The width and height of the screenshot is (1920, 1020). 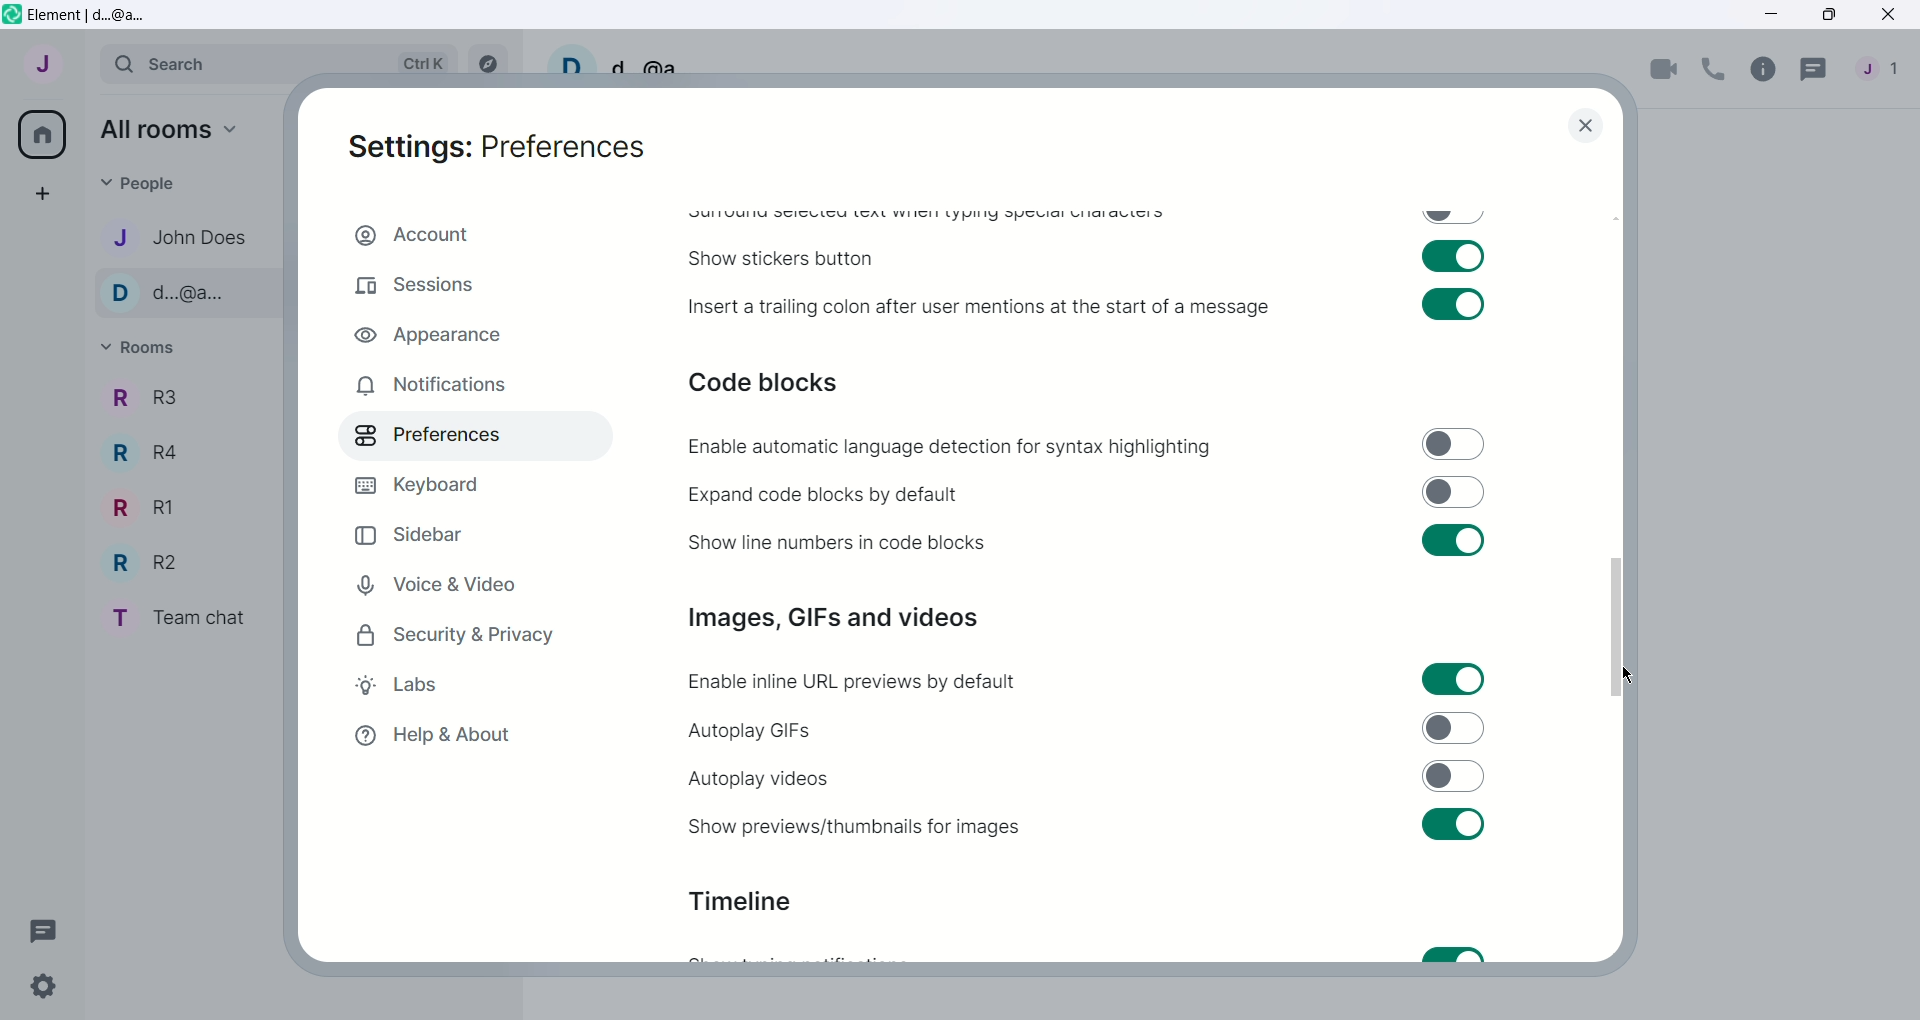 I want to click on Create a space, so click(x=40, y=191).